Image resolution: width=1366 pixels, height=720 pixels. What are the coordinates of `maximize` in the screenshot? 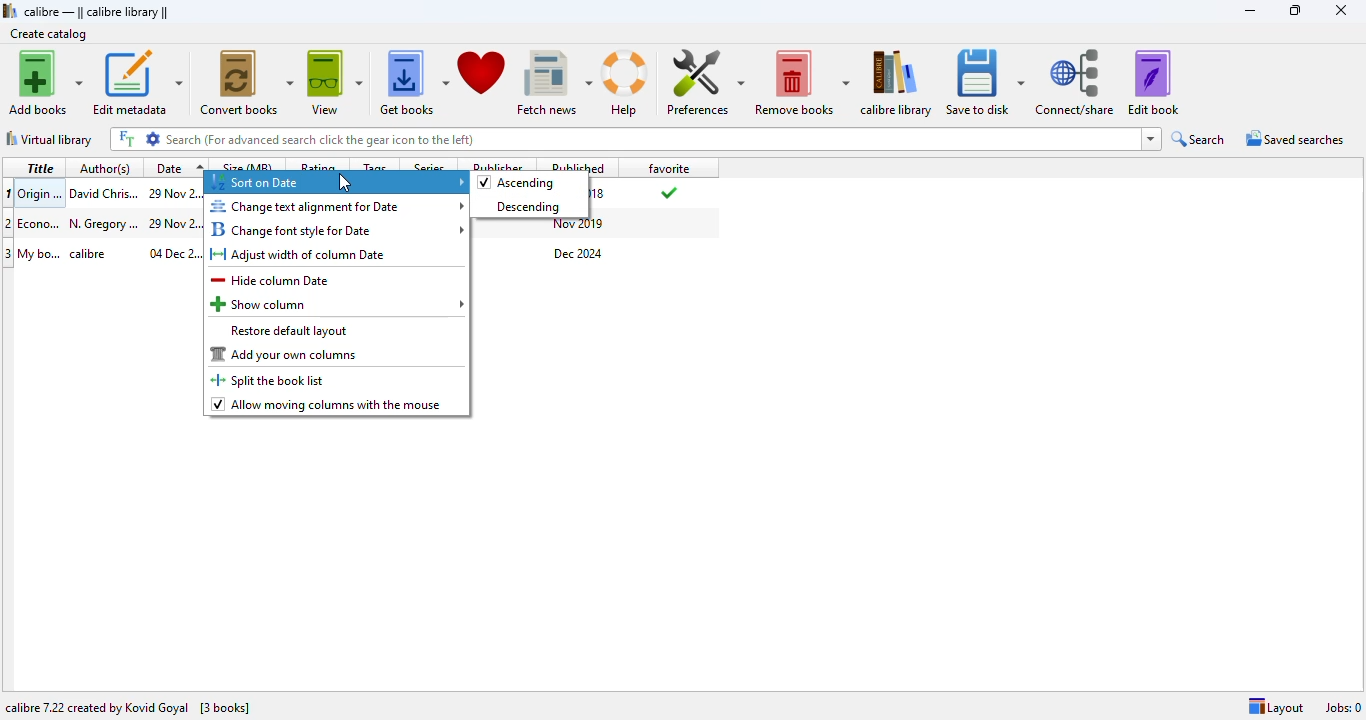 It's located at (1294, 10).